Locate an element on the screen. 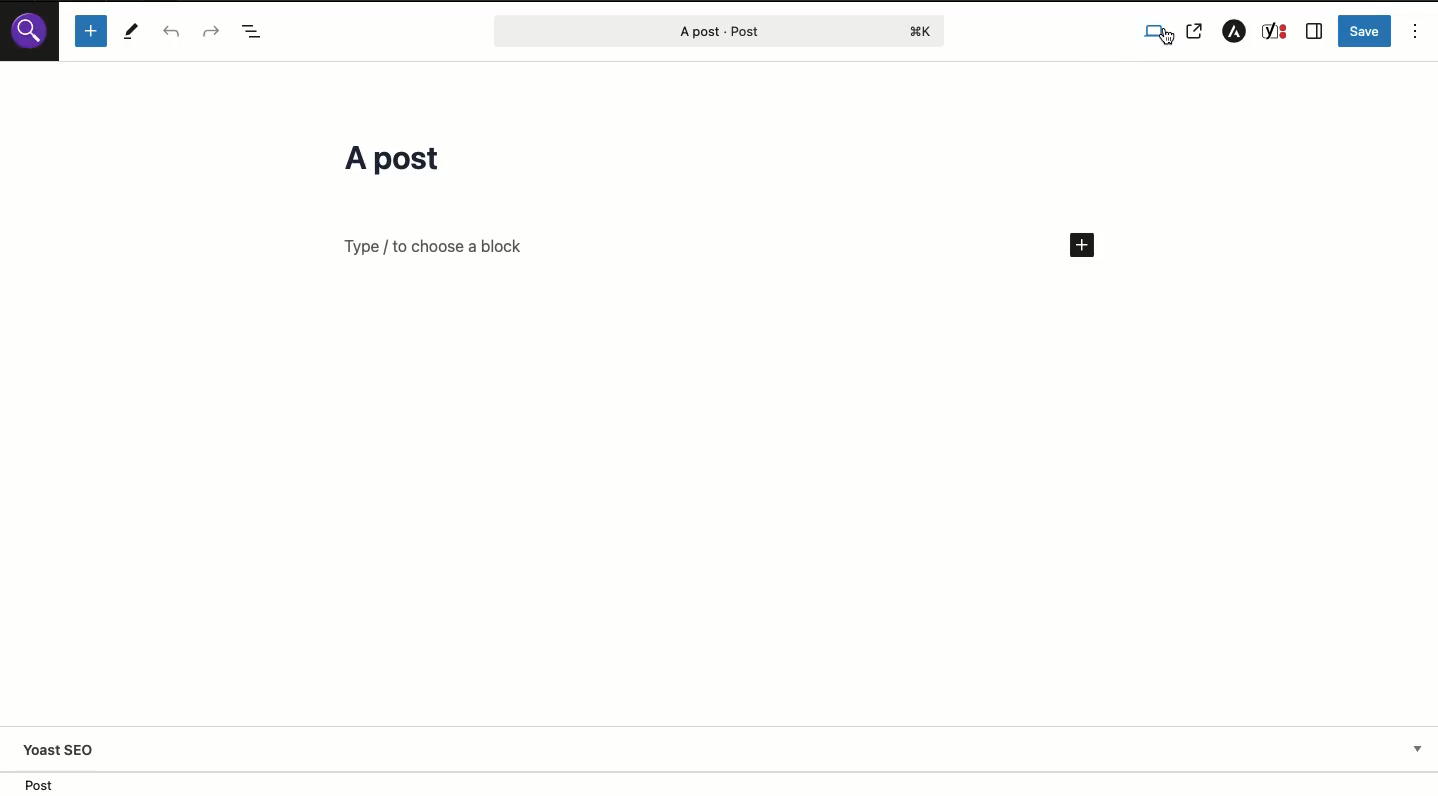  Title  is located at coordinates (395, 162).